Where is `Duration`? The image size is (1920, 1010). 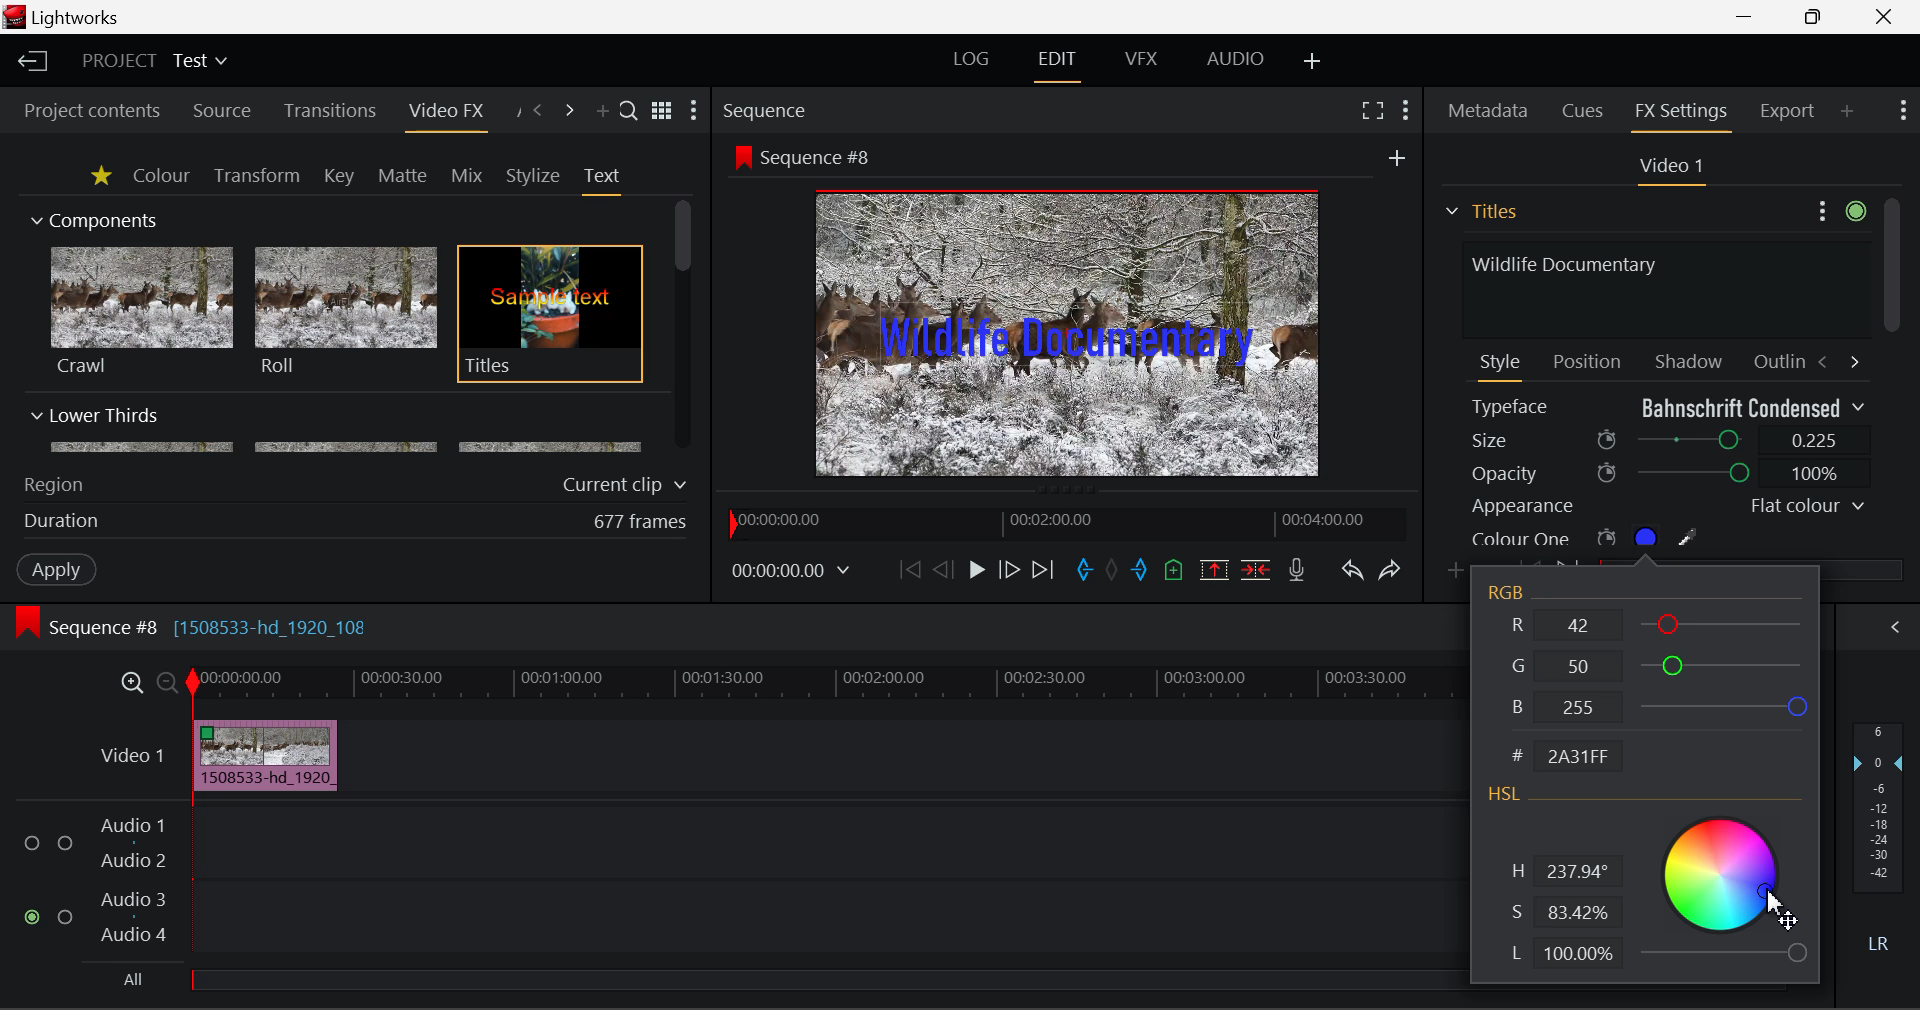
Duration is located at coordinates (64, 522).